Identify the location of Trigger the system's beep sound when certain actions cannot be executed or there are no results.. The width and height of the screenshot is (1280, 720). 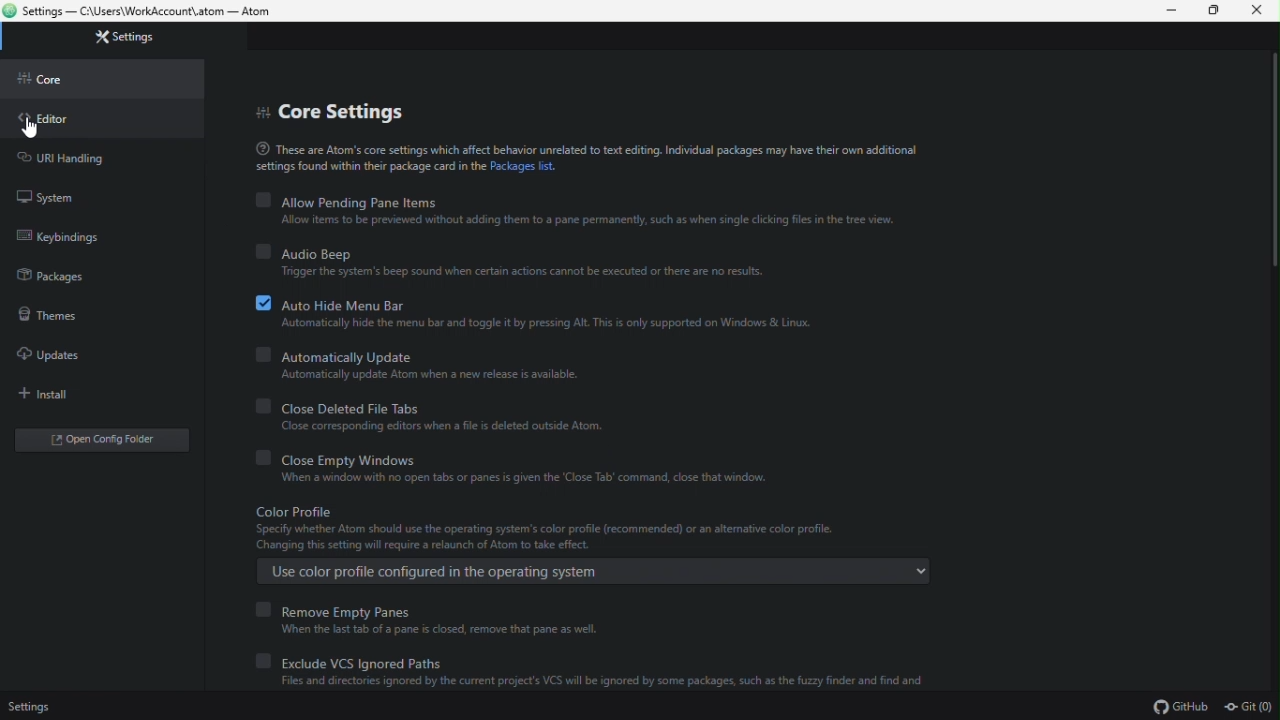
(544, 273).